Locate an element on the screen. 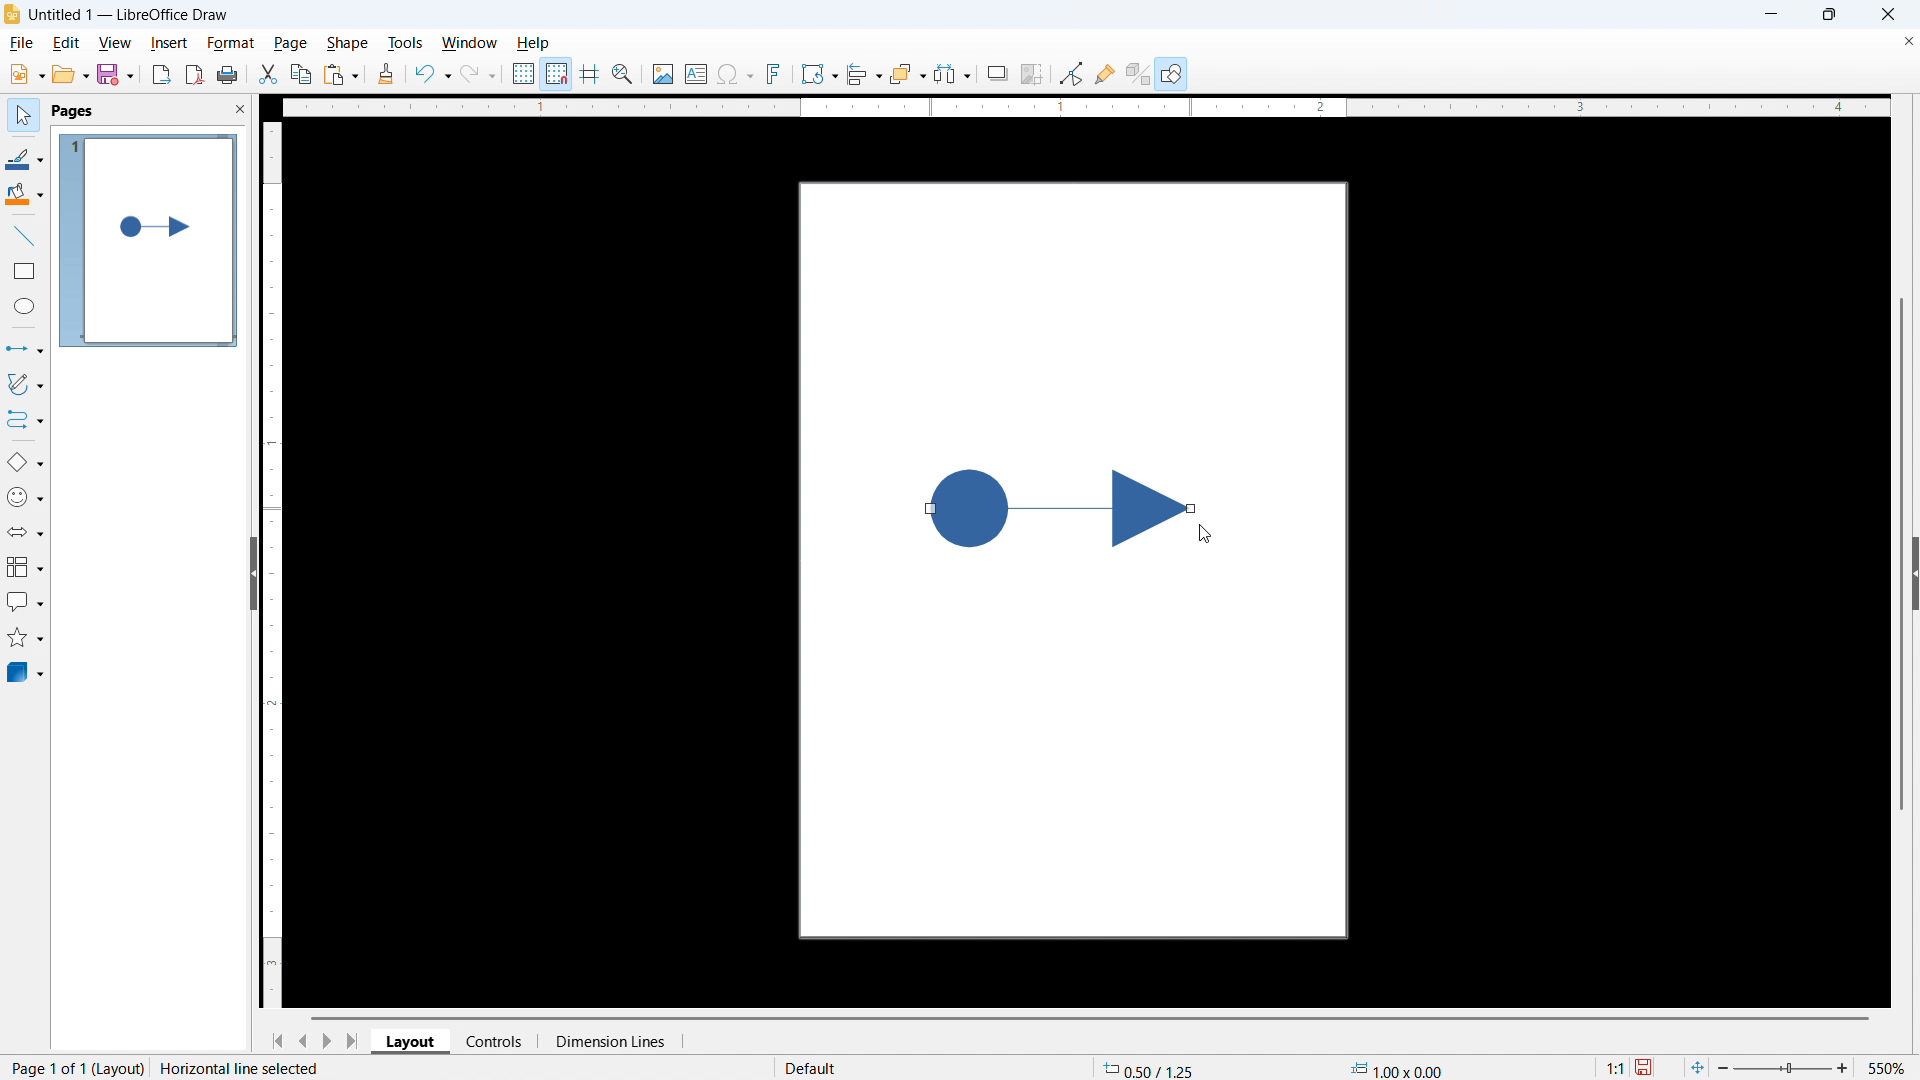  Redo  is located at coordinates (478, 75).